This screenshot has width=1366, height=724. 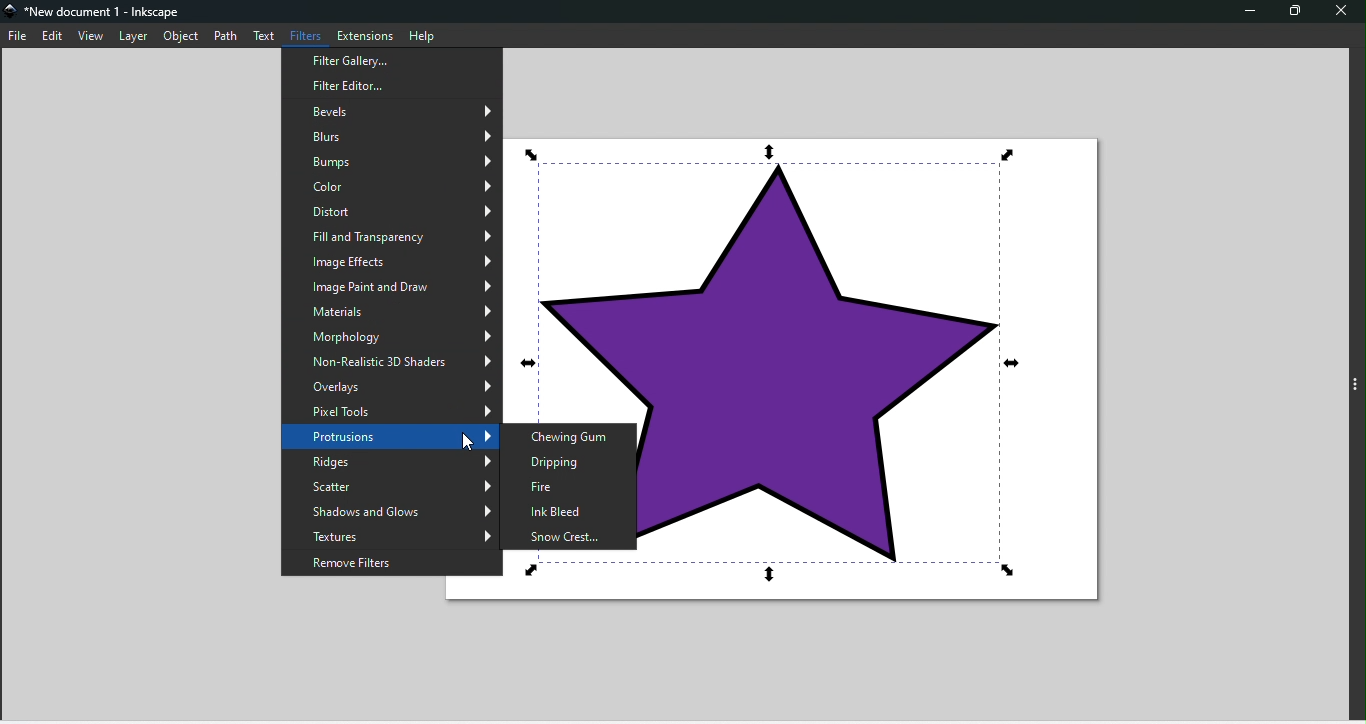 What do you see at coordinates (390, 336) in the screenshot?
I see `Morphology` at bounding box center [390, 336].